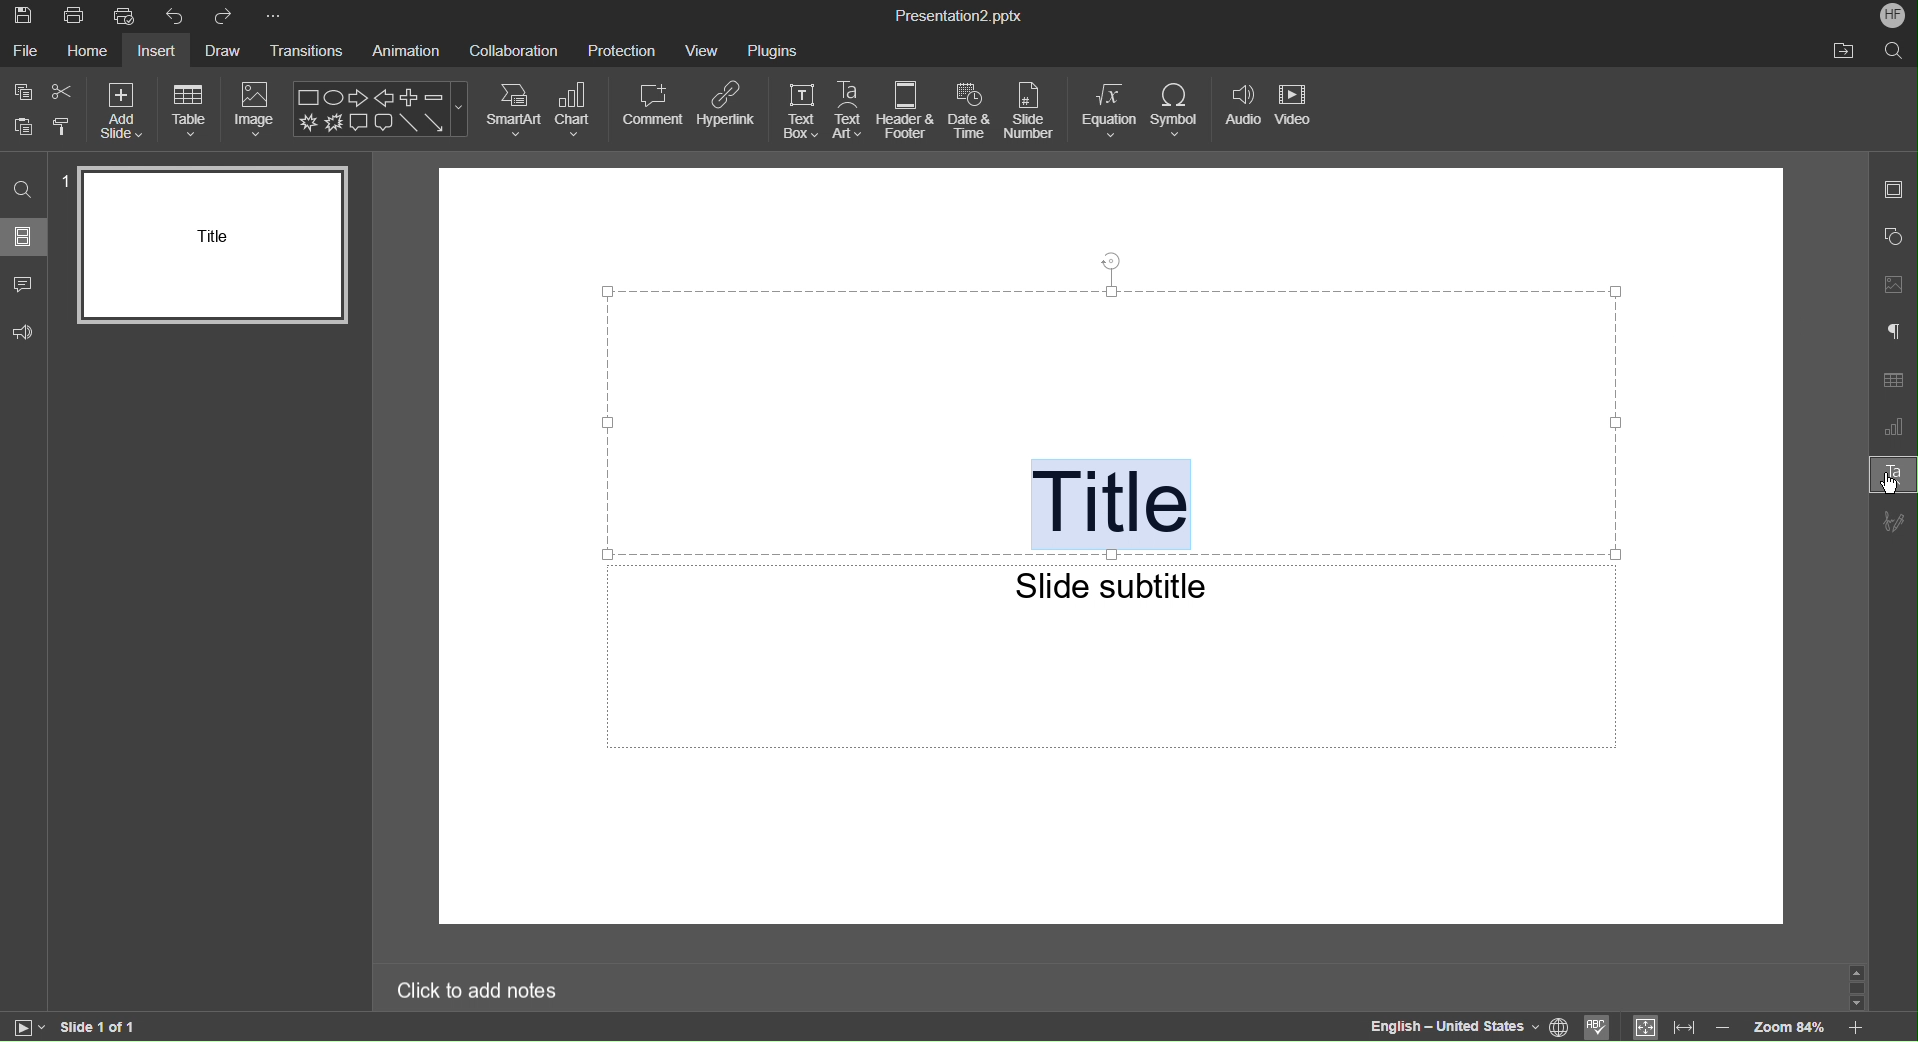 The height and width of the screenshot is (1042, 1918). Describe the element at coordinates (1683, 1027) in the screenshot. I see `fit to width` at that location.